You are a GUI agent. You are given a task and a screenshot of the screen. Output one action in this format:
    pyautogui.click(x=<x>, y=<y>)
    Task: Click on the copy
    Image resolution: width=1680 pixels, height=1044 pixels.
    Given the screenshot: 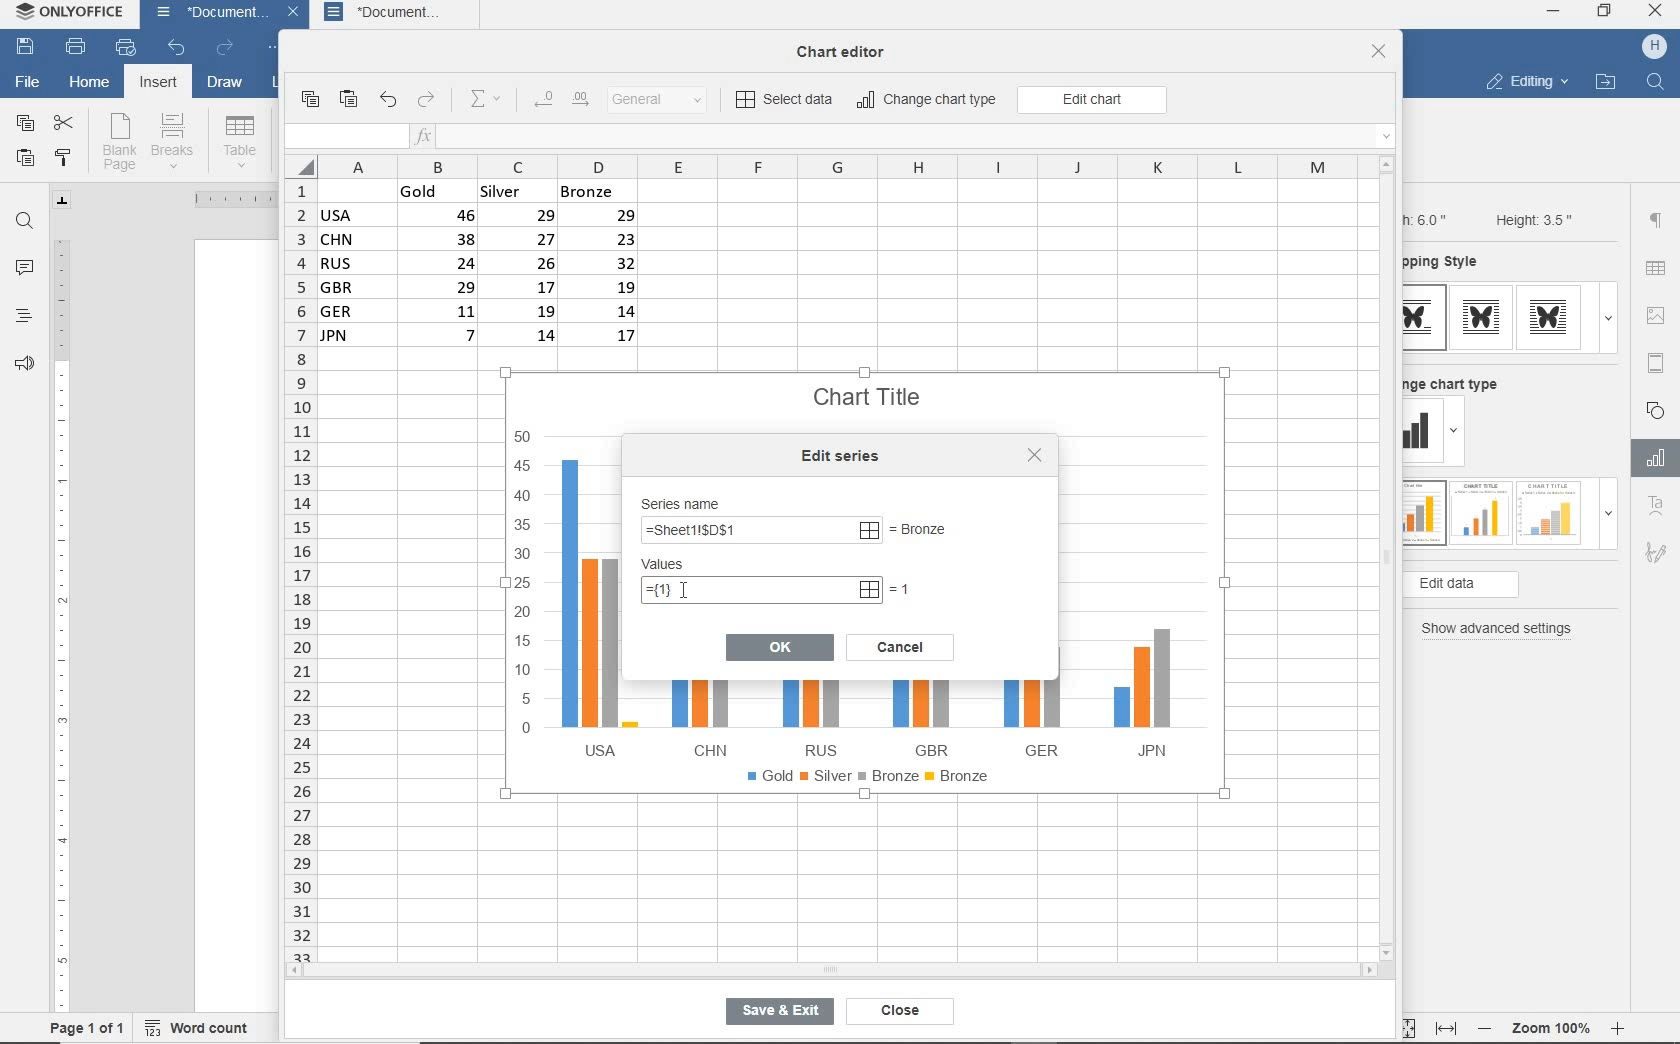 What is the action you would take?
    pyautogui.click(x=24, y=124)
    